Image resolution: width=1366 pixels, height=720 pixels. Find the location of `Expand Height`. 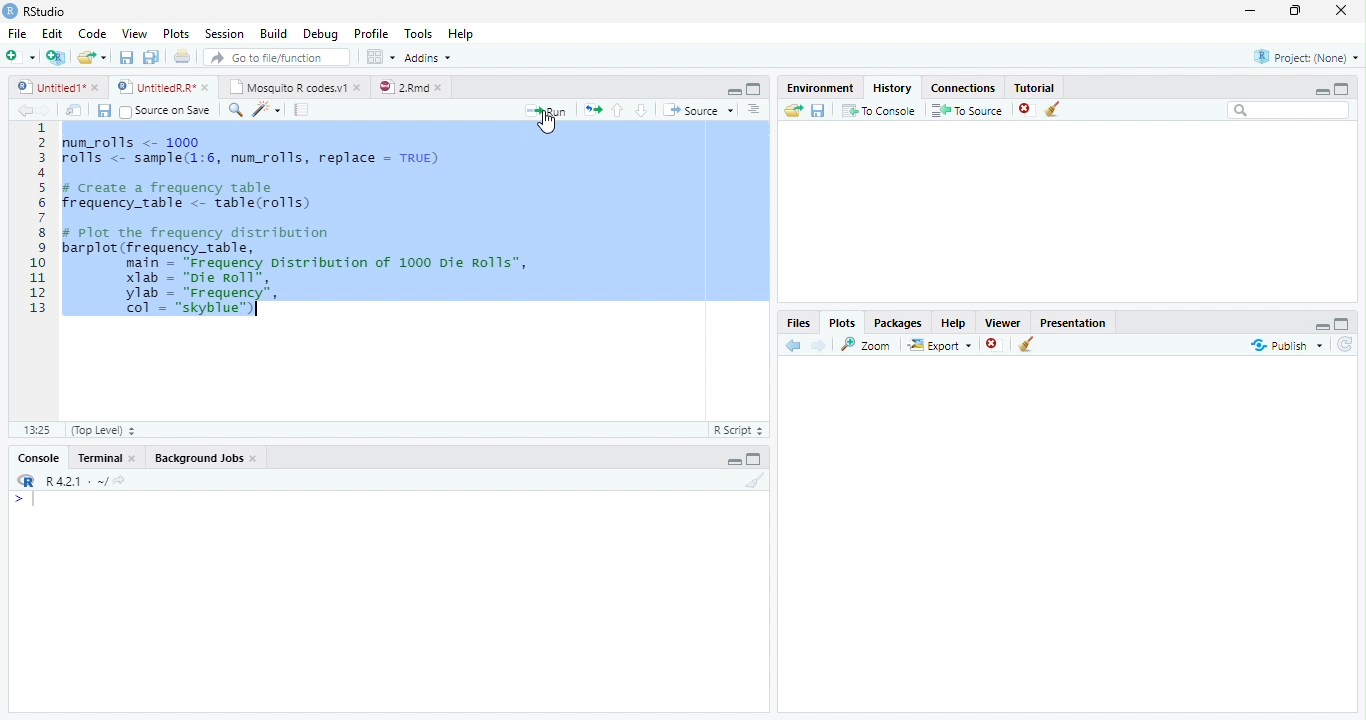

Expand Height is located at coordinates (755, 459).